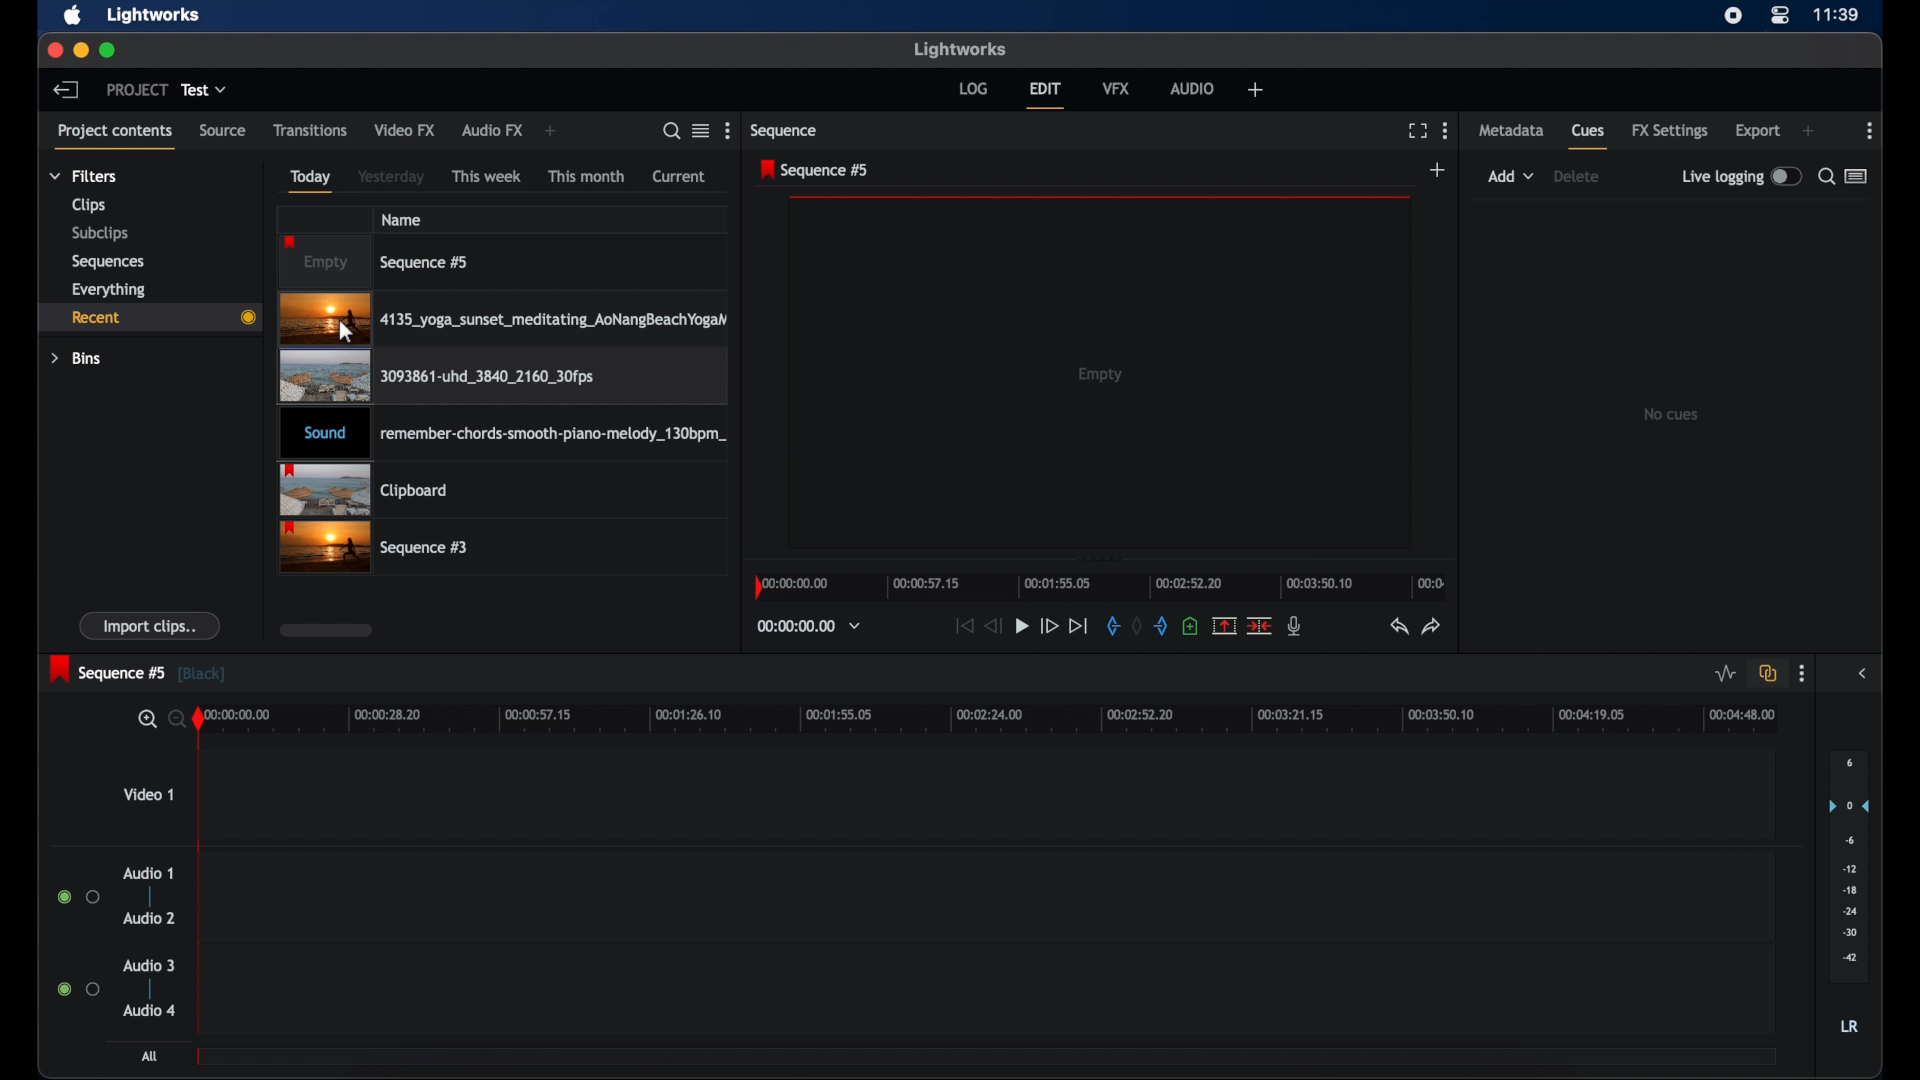 This screenshot has height=1080, width=1920. I want to click on jump to start, so click(961, 625).